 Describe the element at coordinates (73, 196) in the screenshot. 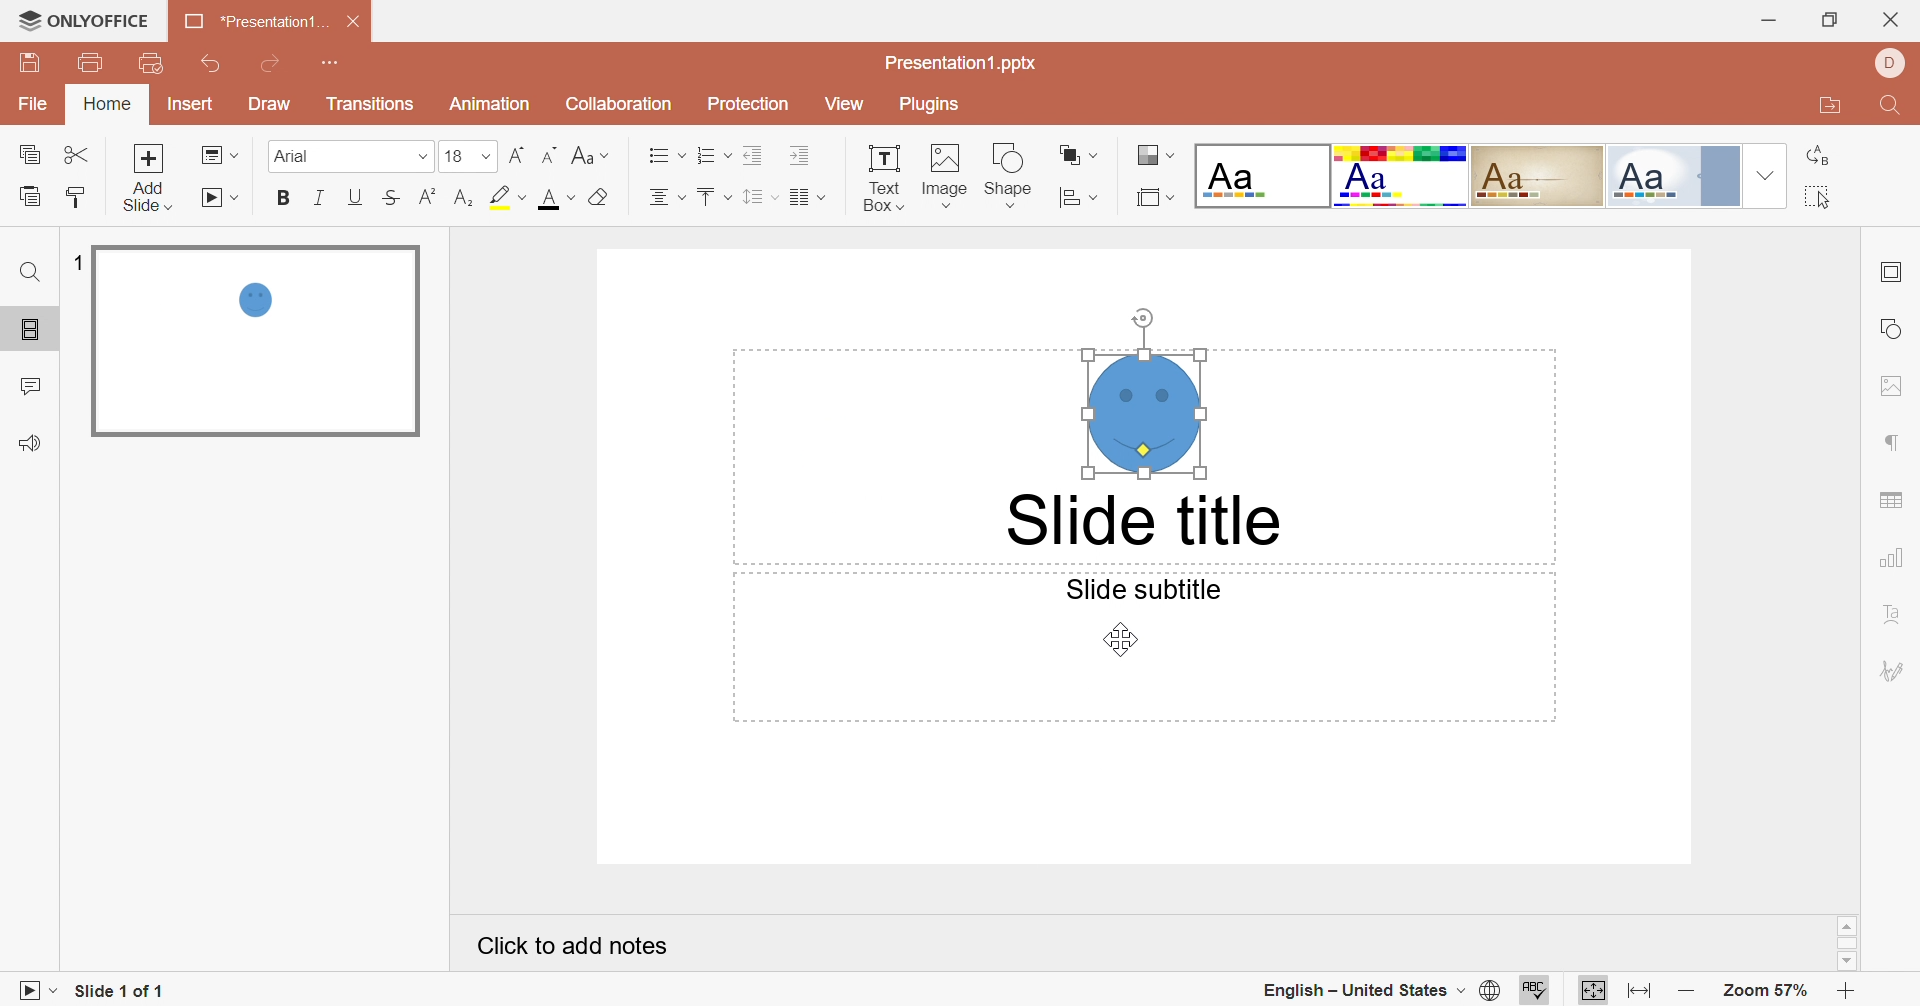

I see `Copy style` at that location.